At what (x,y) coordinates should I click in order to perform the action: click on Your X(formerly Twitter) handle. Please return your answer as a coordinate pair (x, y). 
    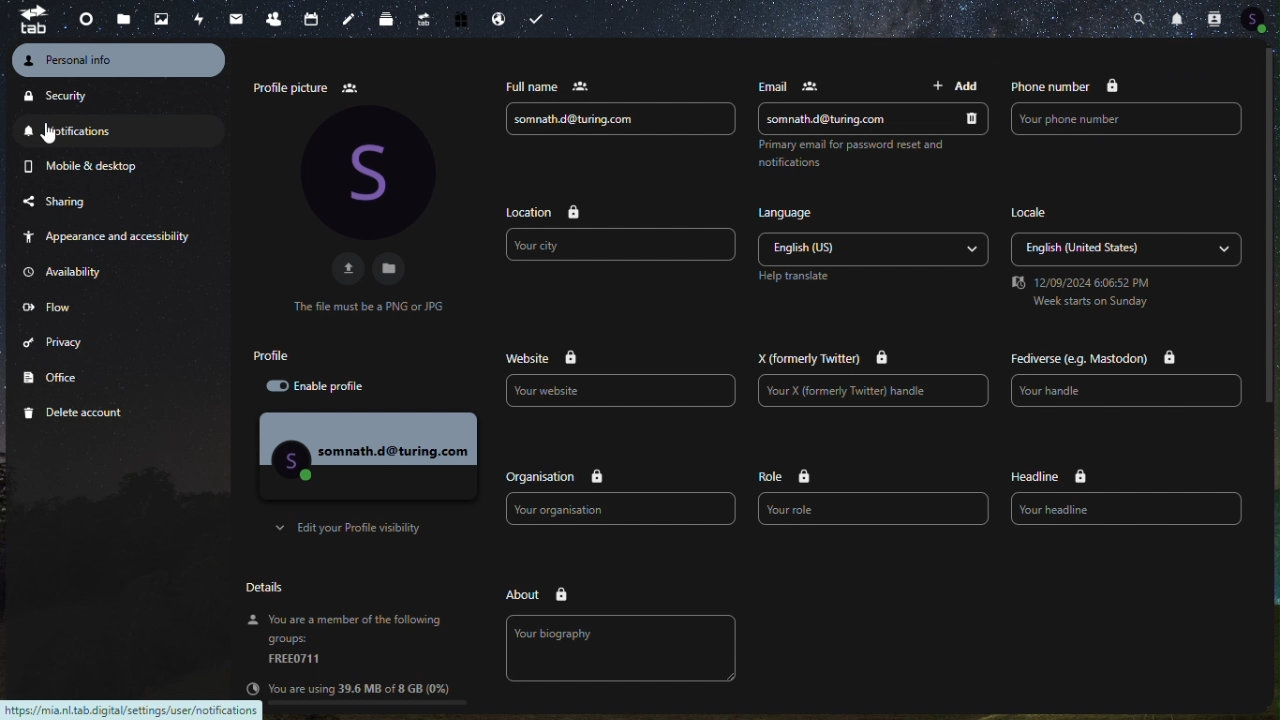
    Looking at the image, I should click on (872, 394).